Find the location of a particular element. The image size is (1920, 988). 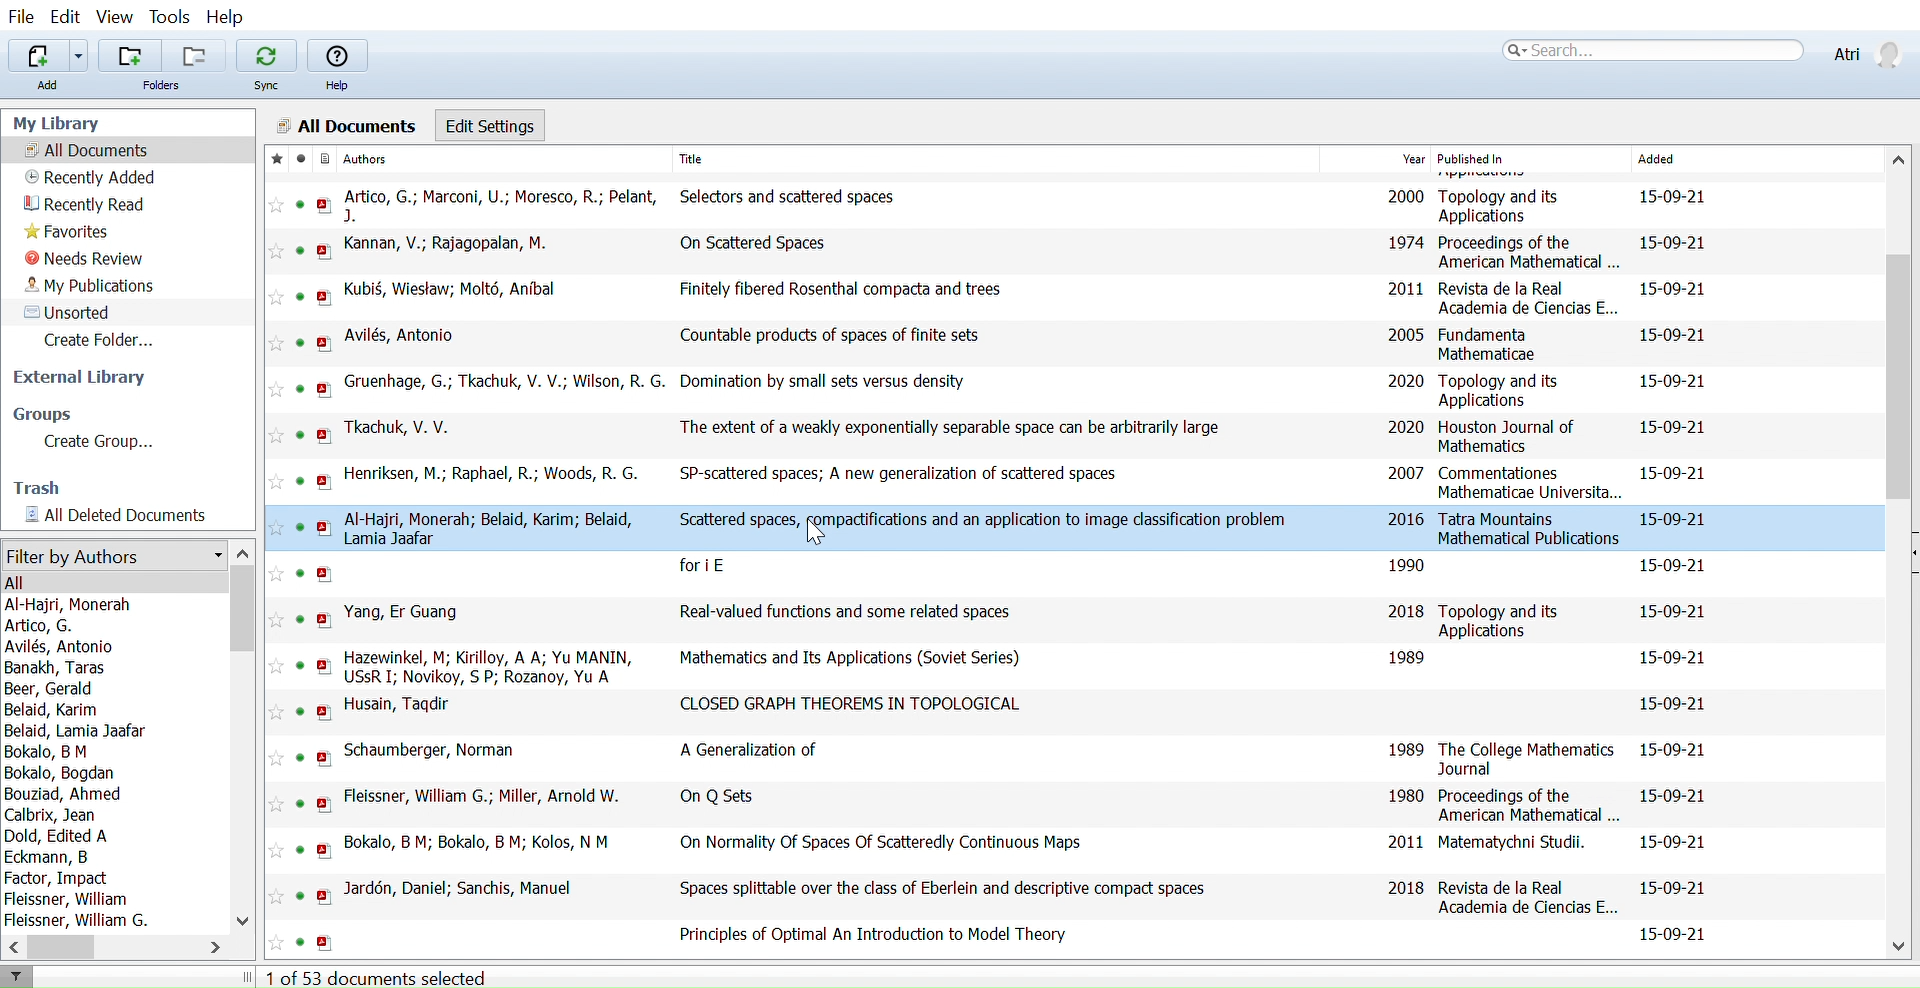

Vertical scrollbar for filtered documents is located at coordinates (244, 611).